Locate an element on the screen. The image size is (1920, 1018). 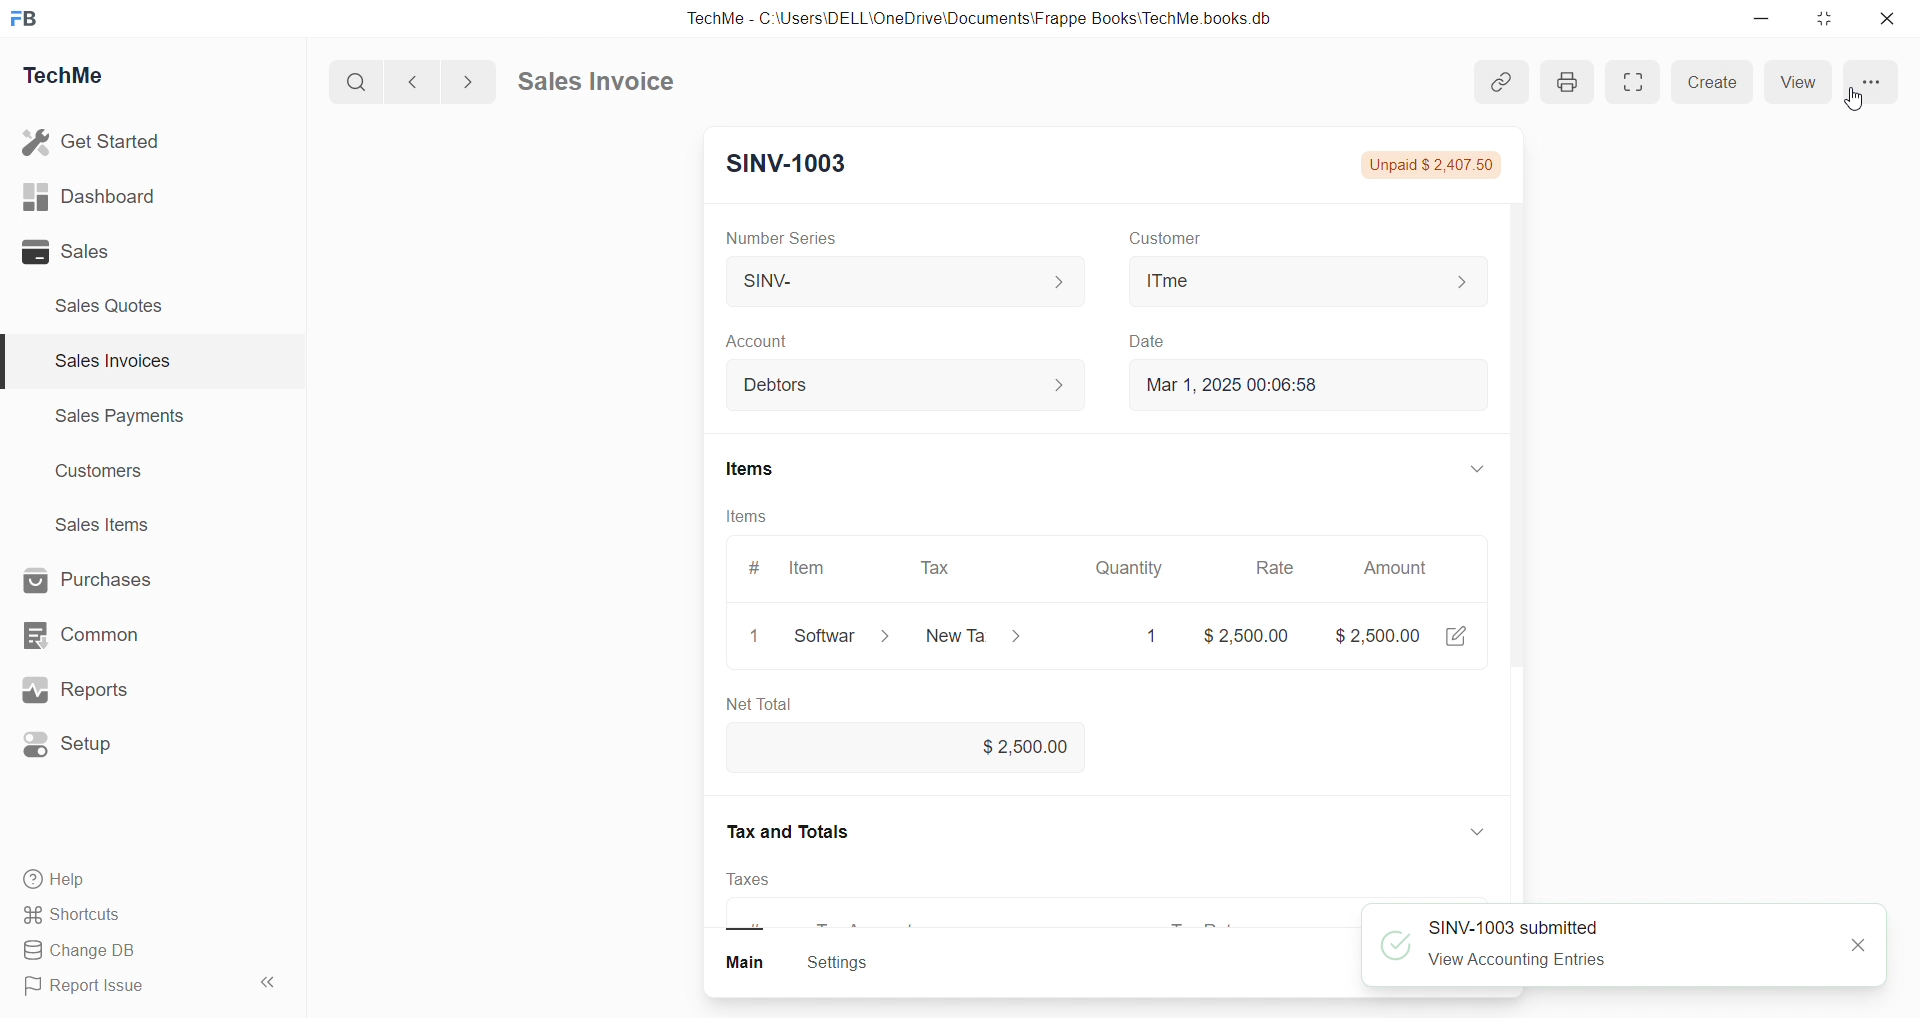
Close is located at coordinates (1844, 944).